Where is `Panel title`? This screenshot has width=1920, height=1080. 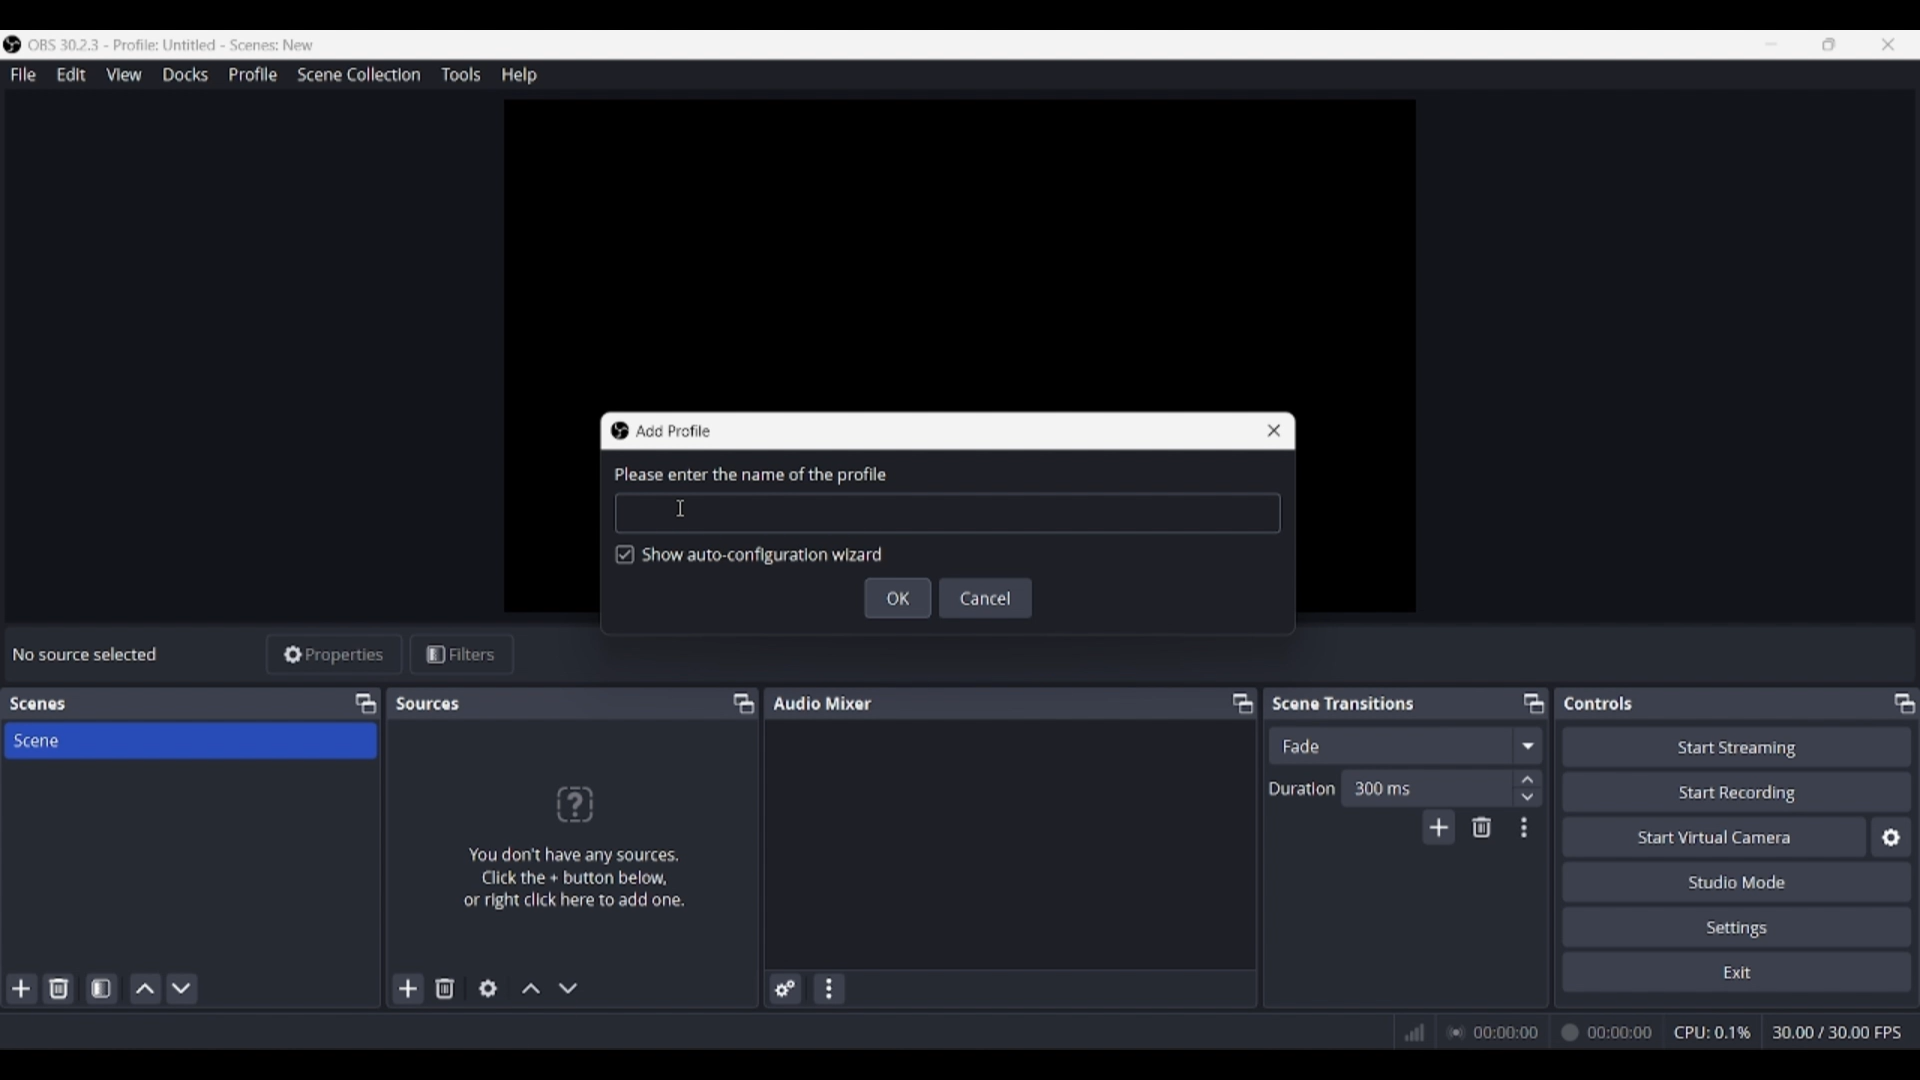
Panel title is located at coordinates (823, 702).